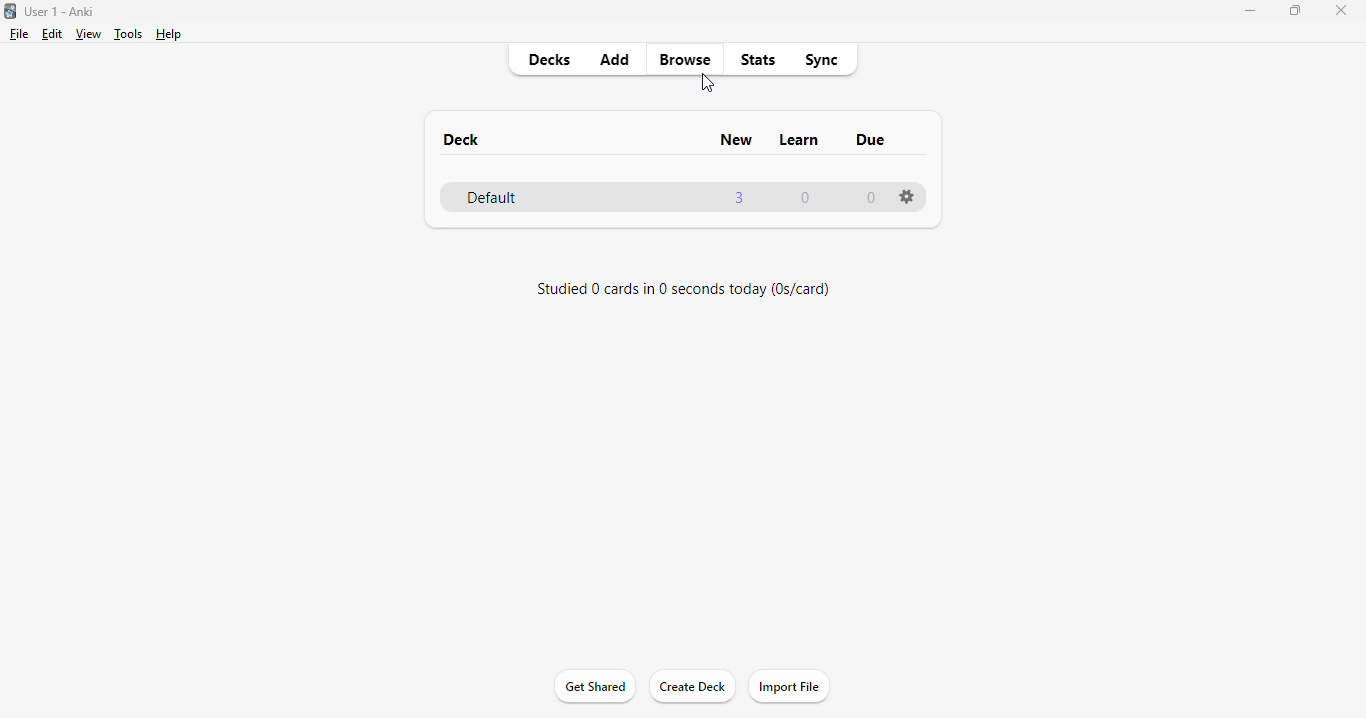 This screenshot has height=718, width=1366. Describe the element at coordinates (1295, 11) in the screenshot. I see `maximize` at that location.